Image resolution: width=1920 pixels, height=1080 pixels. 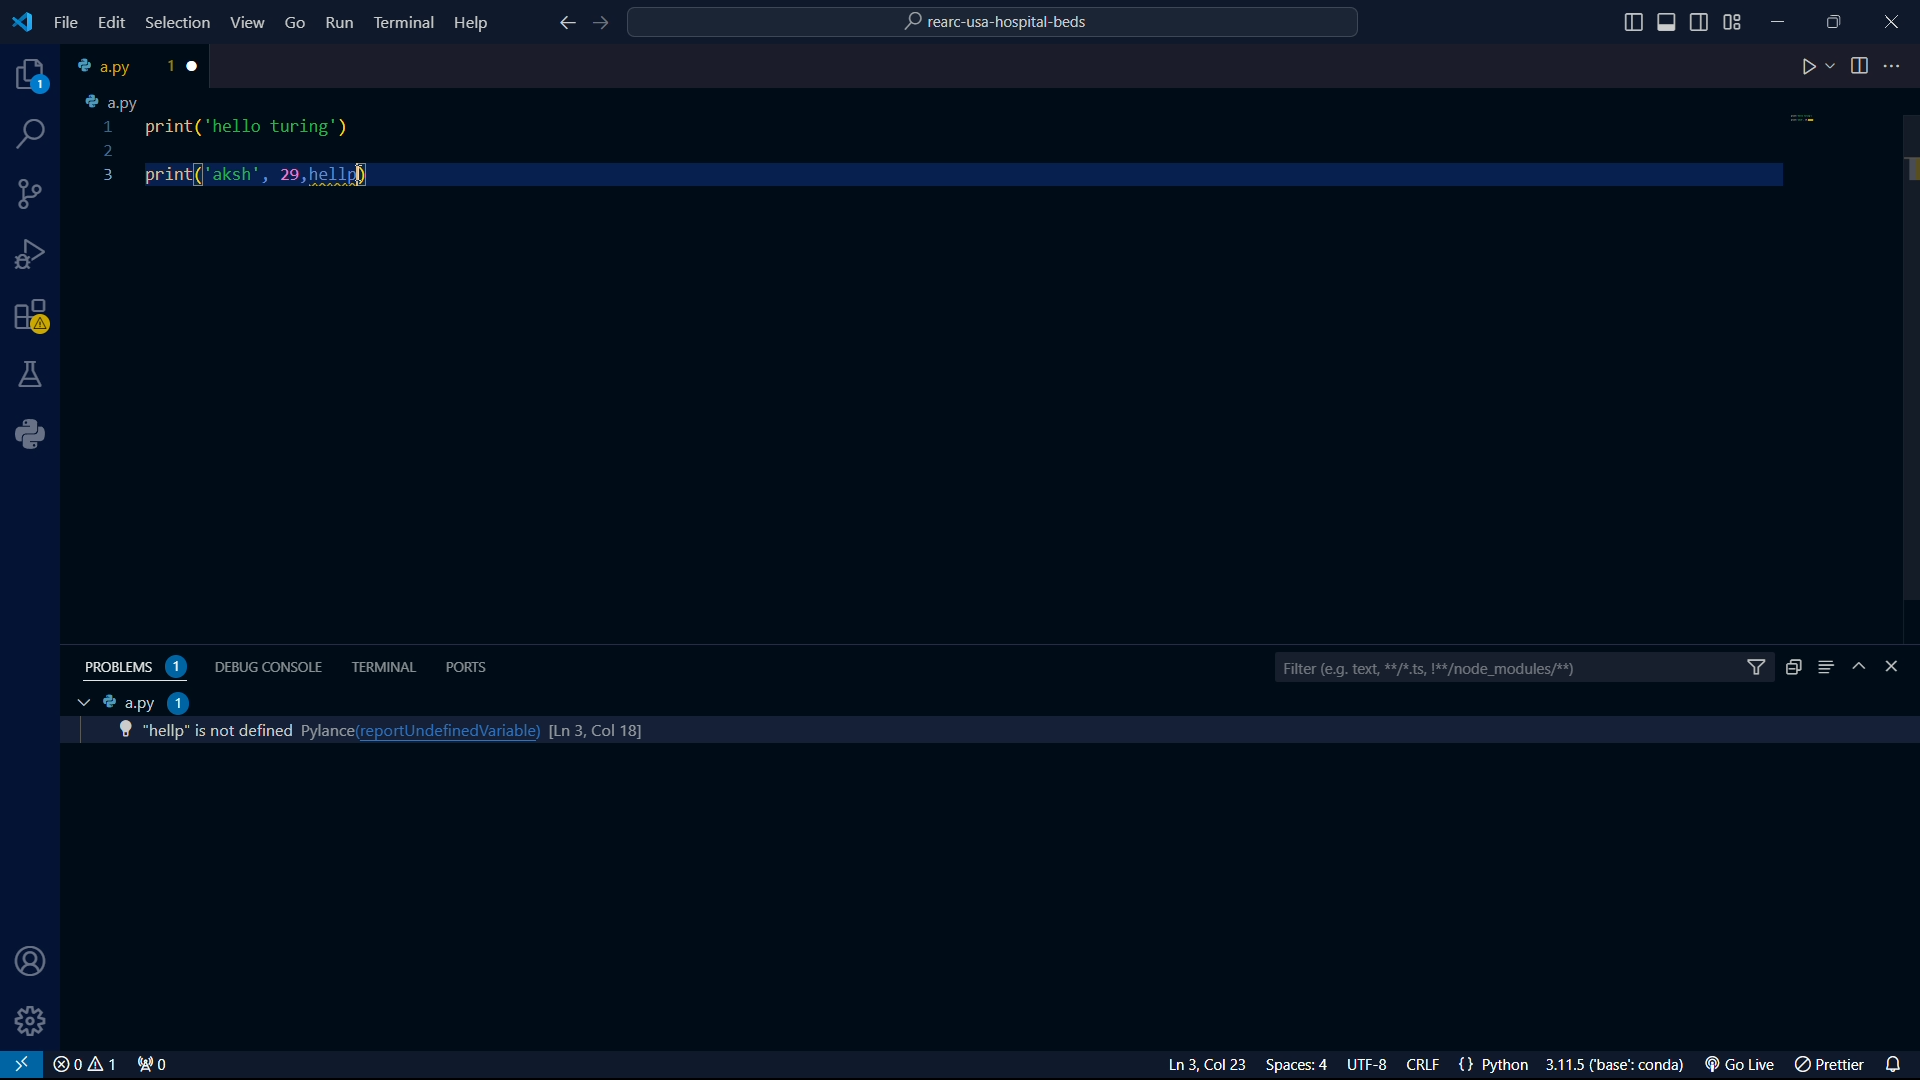 I want to click on Go, so click(x=296, y=21).